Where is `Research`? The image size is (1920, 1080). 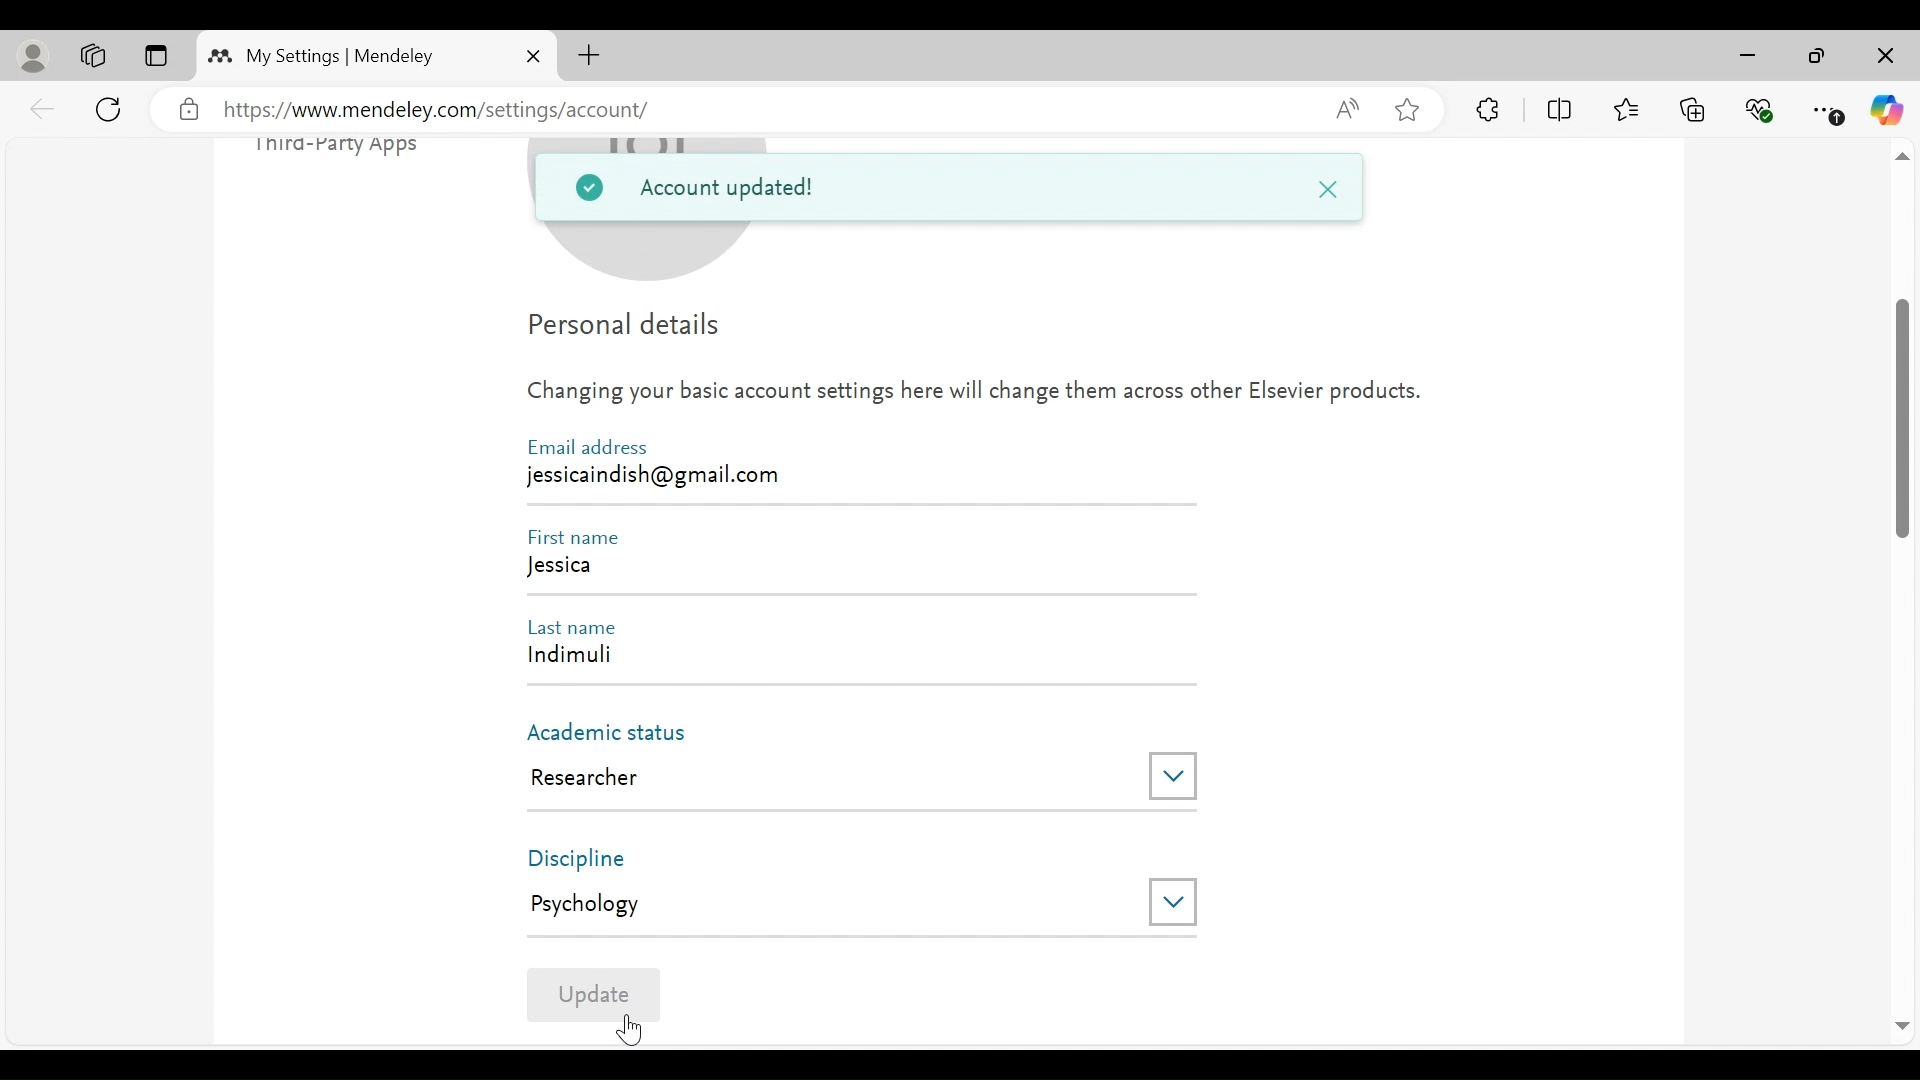
Research is located at coordinates (824, 778).